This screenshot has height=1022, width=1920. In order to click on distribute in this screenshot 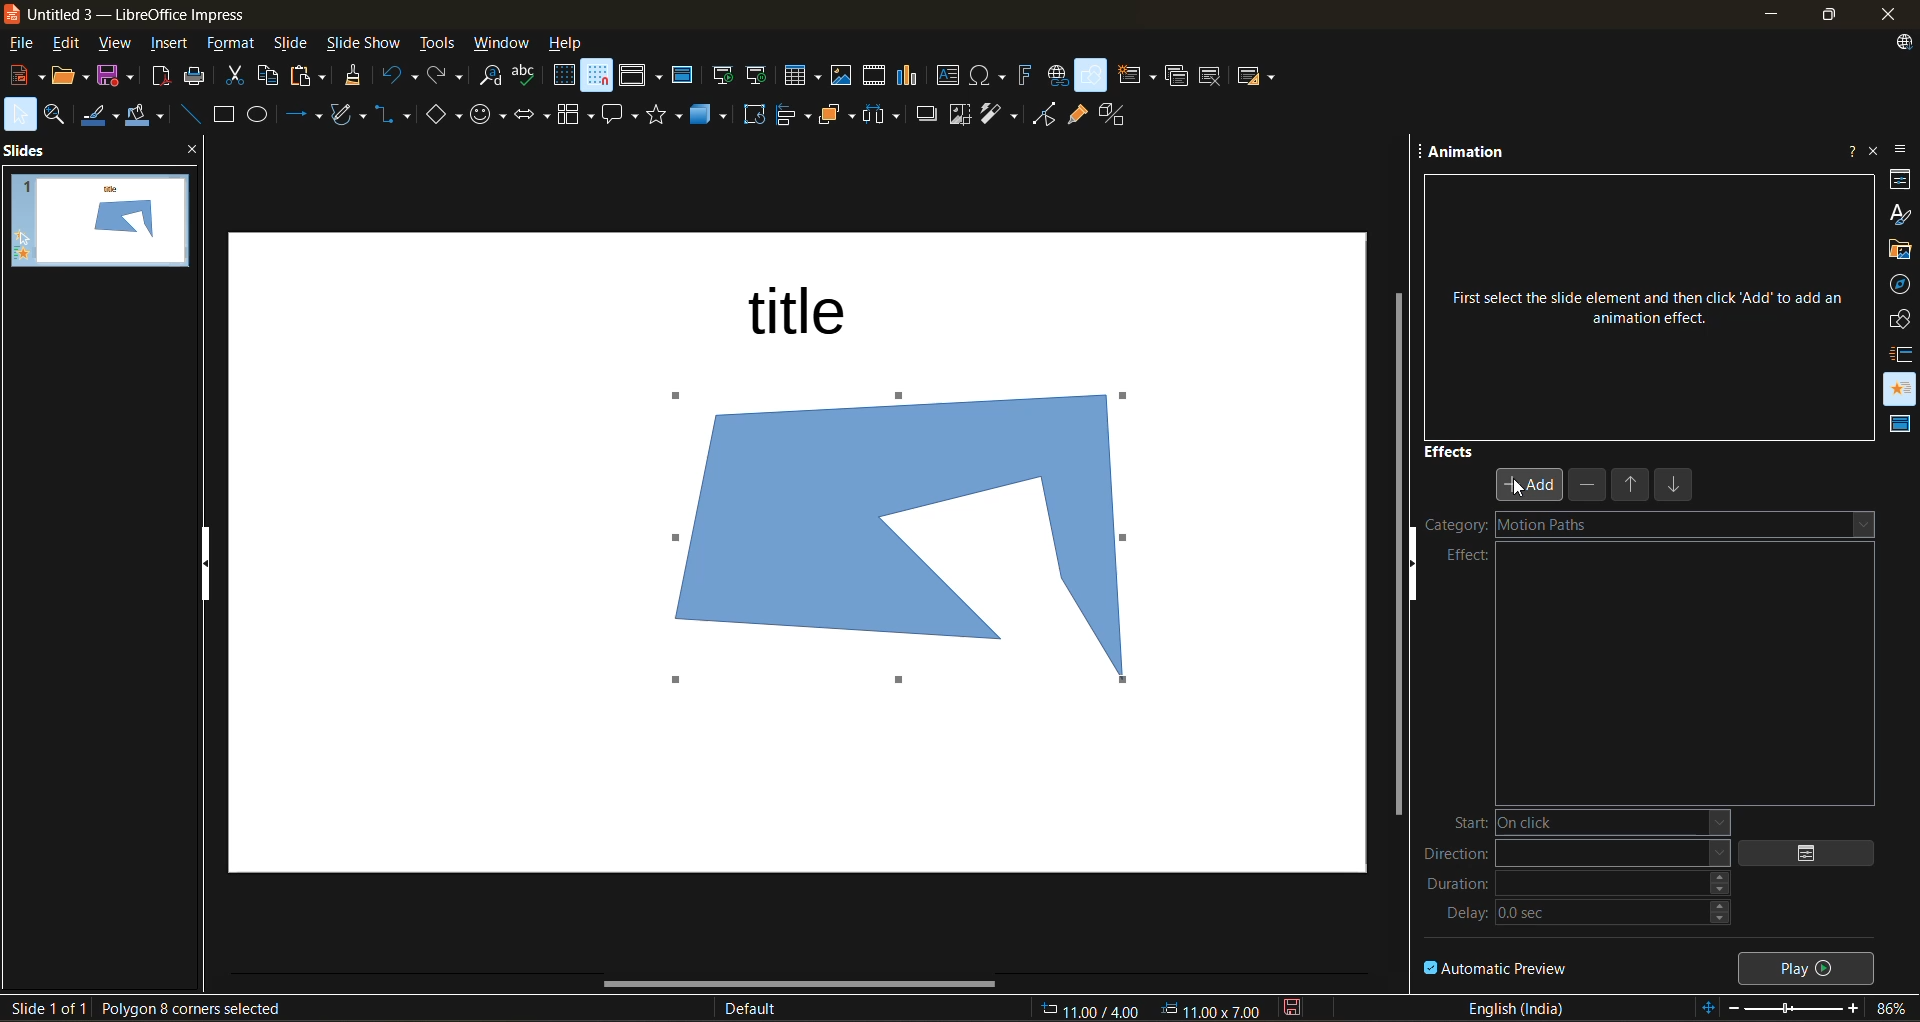, I will do `click(885, 116)`.